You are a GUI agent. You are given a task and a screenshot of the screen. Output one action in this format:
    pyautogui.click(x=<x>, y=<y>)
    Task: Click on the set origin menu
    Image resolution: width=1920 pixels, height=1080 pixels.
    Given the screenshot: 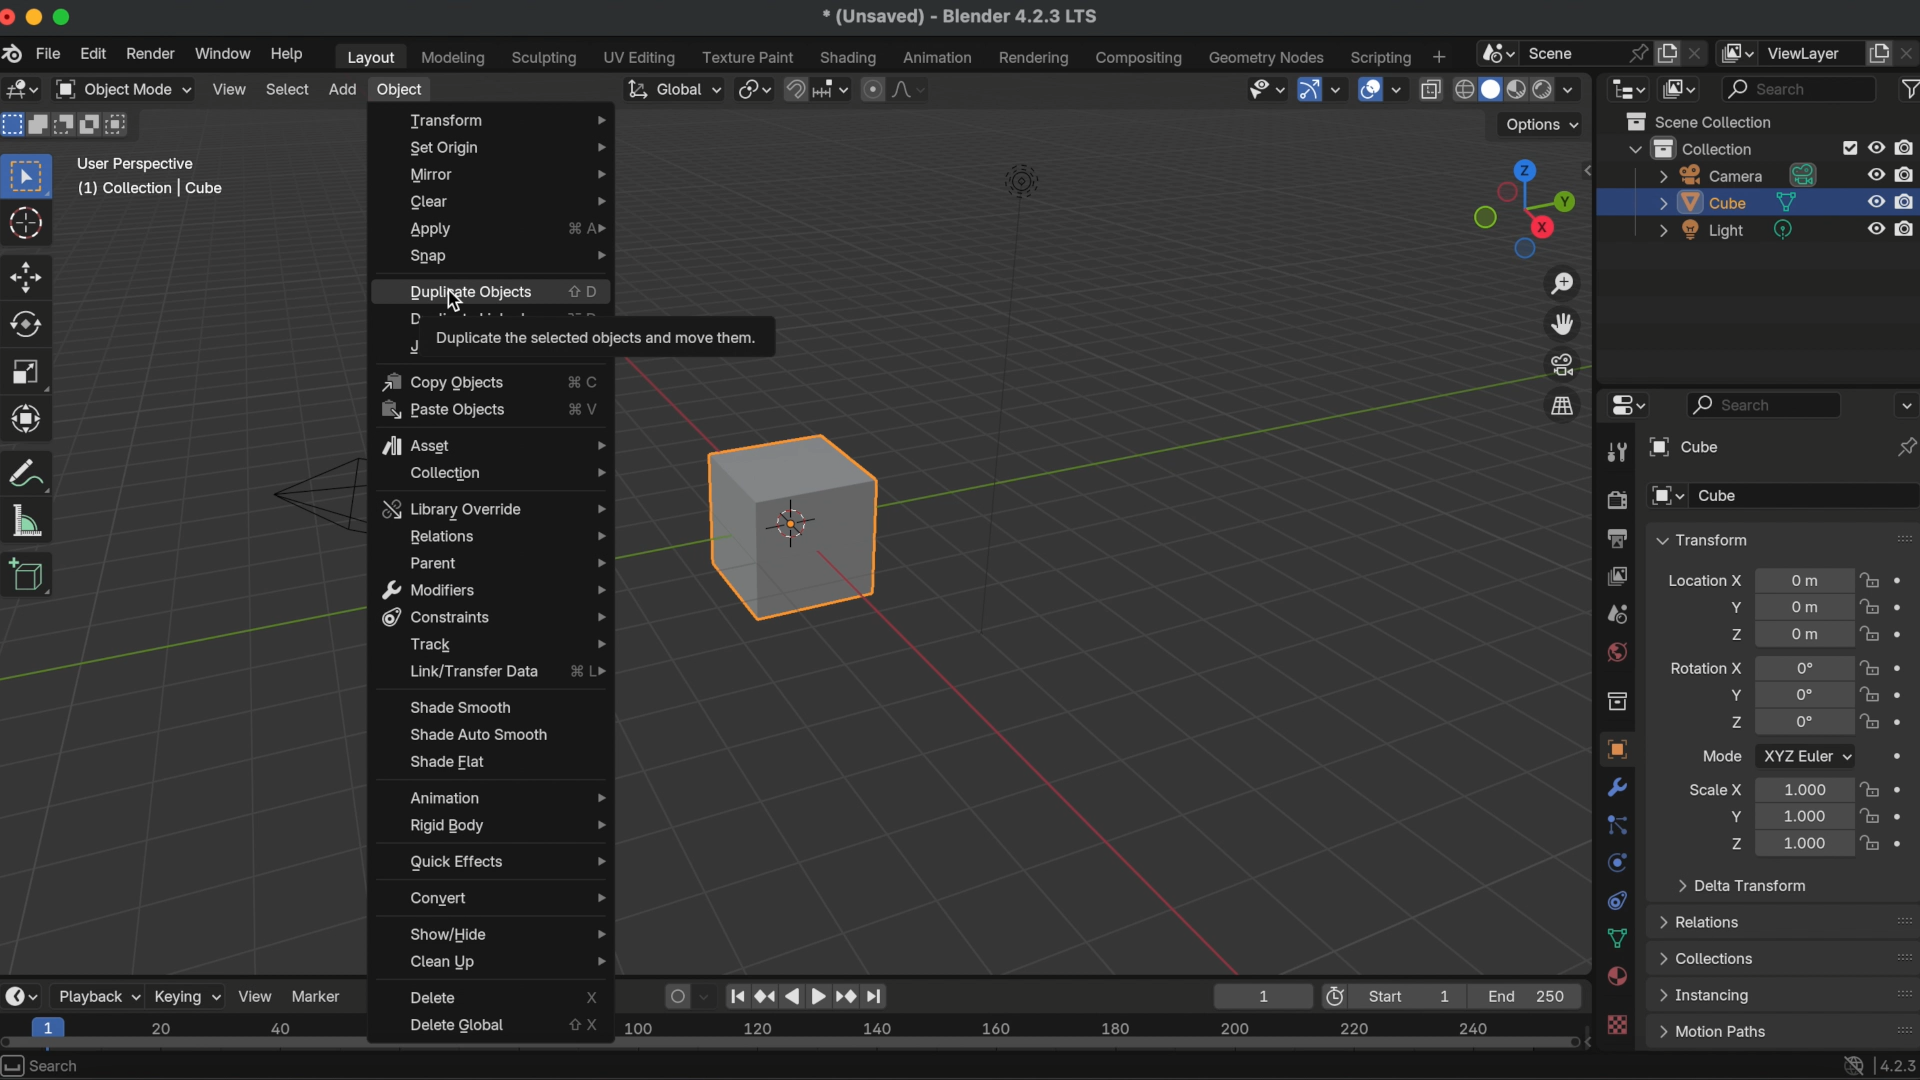 What is the action you would take?
    pyautogui.click(x=503, y=148)
    